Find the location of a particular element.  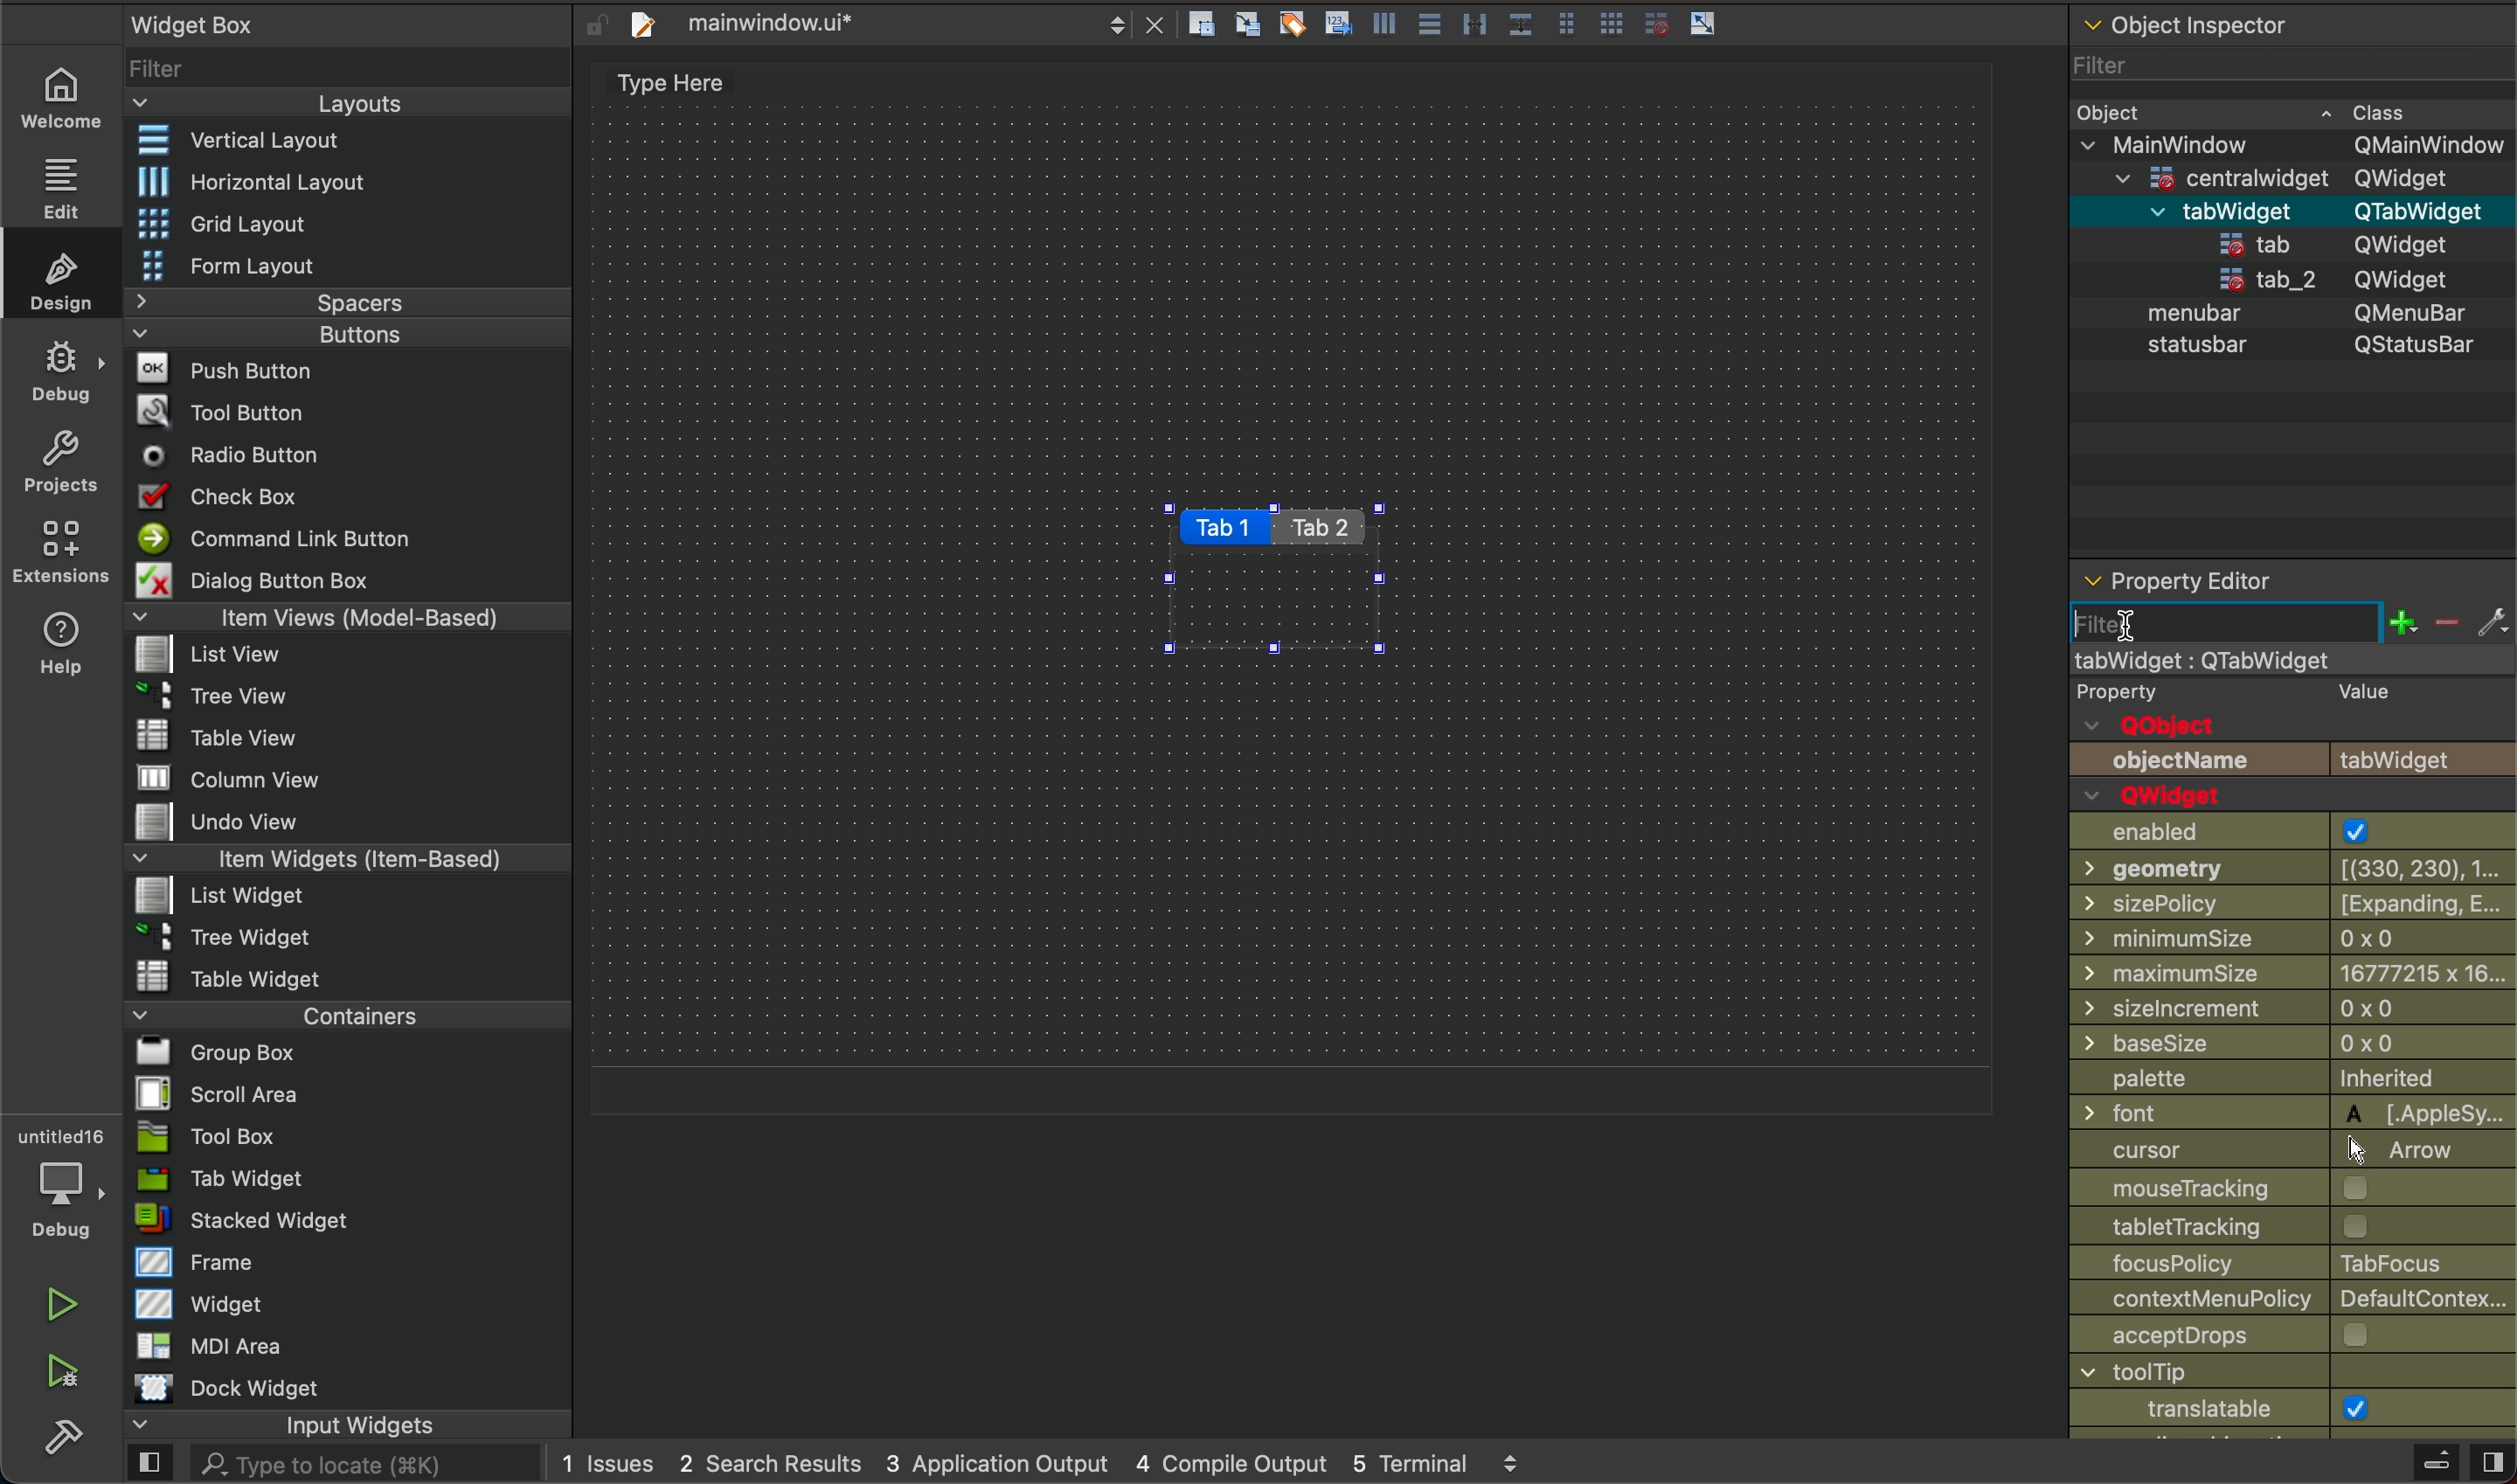

Dock widget is located at coordinates (257, 1388).